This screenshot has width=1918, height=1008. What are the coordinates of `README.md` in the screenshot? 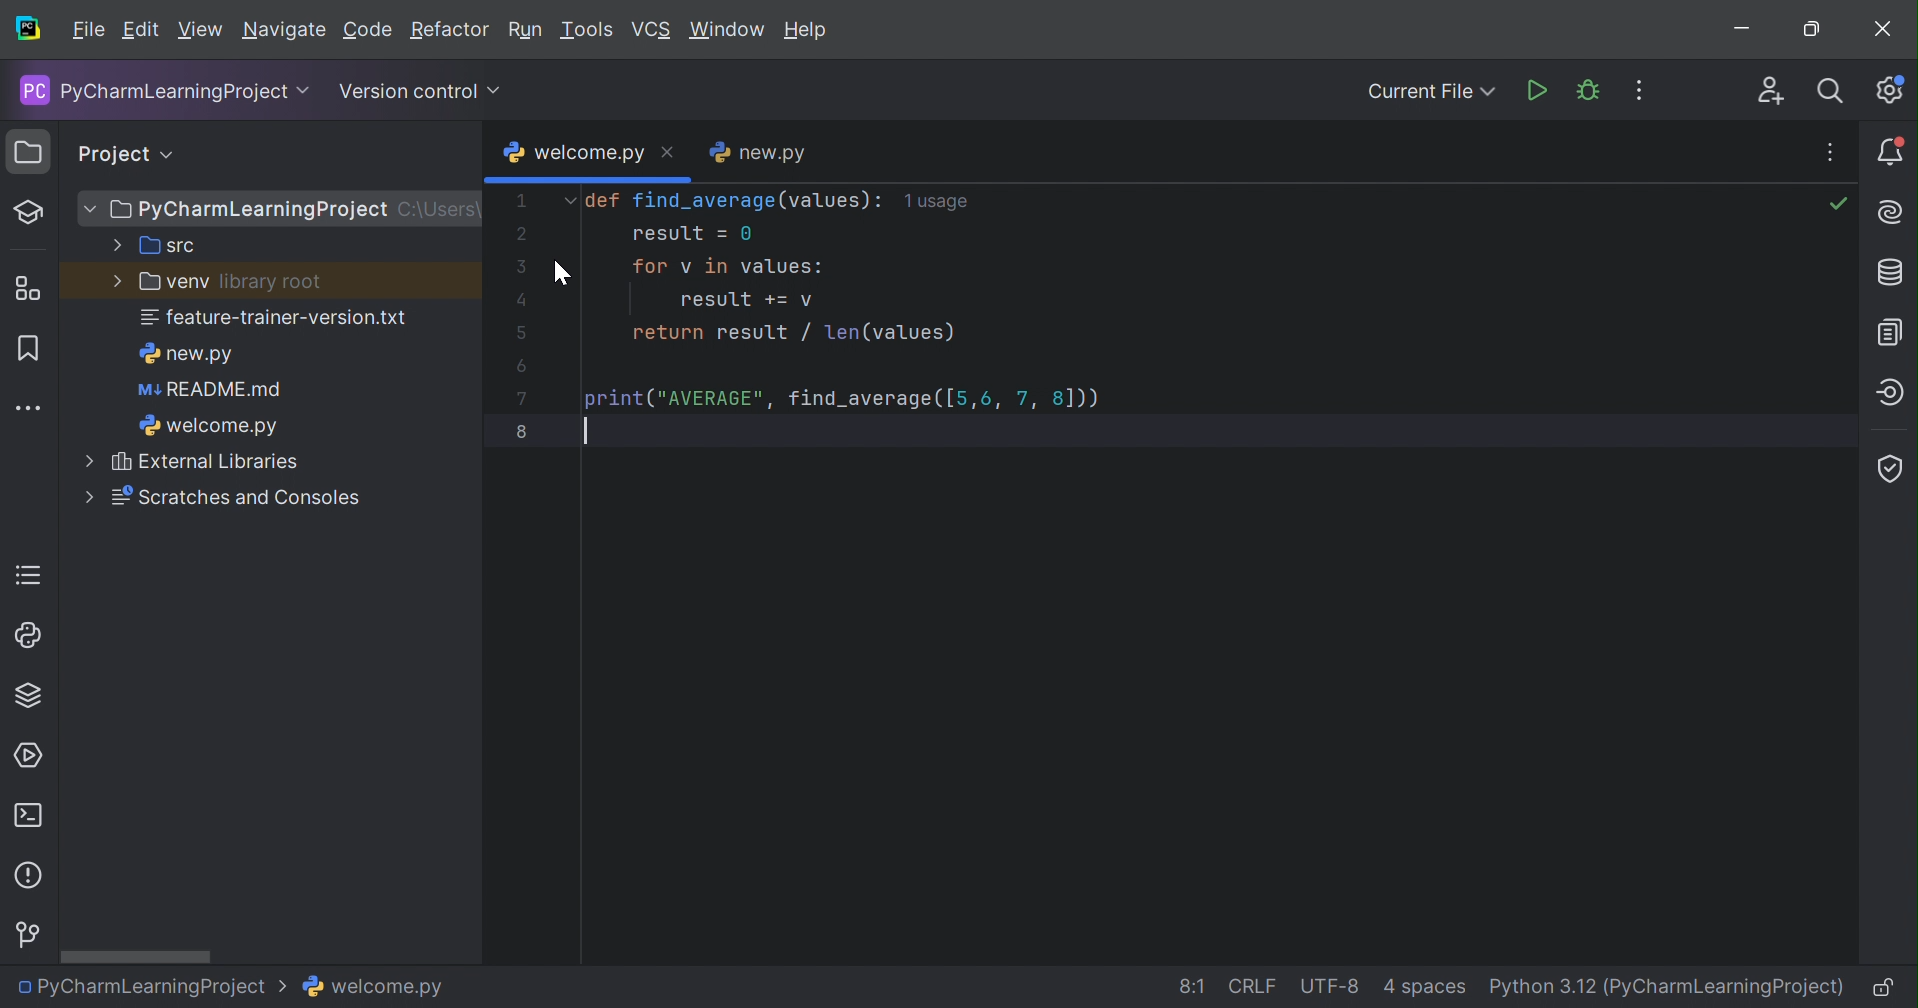 It's located at (209, 391).